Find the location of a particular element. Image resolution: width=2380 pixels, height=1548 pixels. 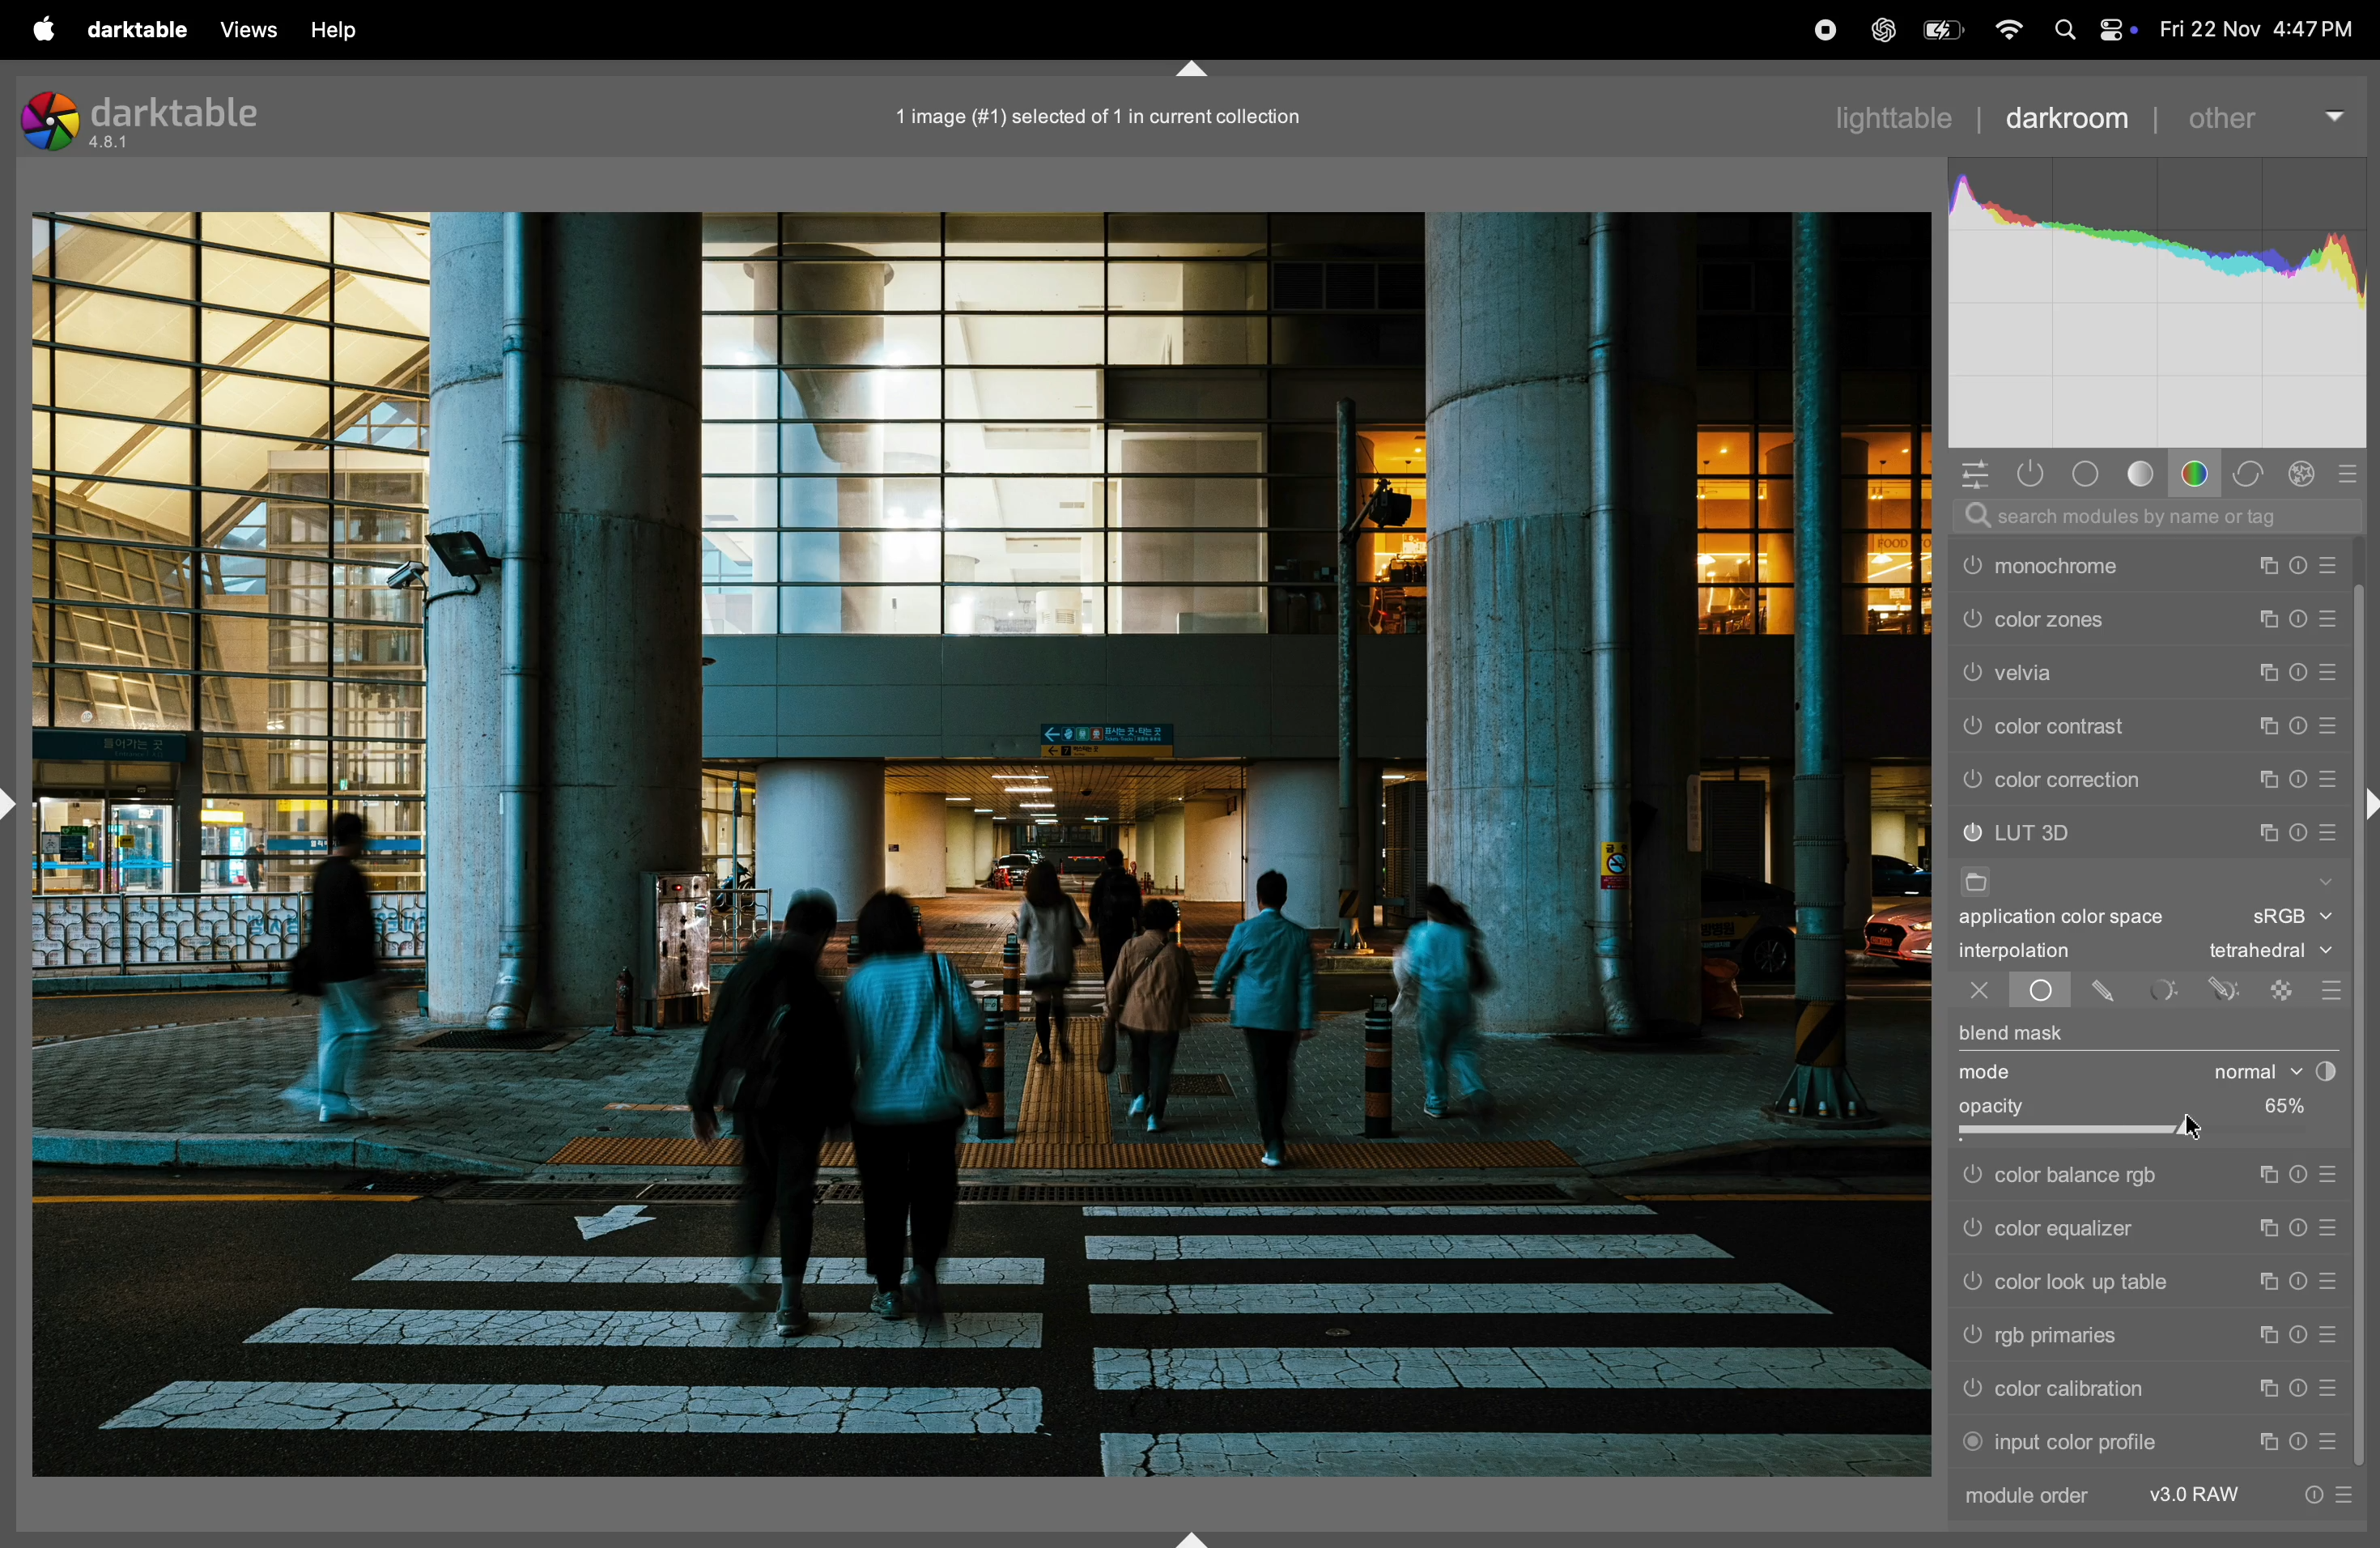

presets is located at coordinates (2327, 1281).